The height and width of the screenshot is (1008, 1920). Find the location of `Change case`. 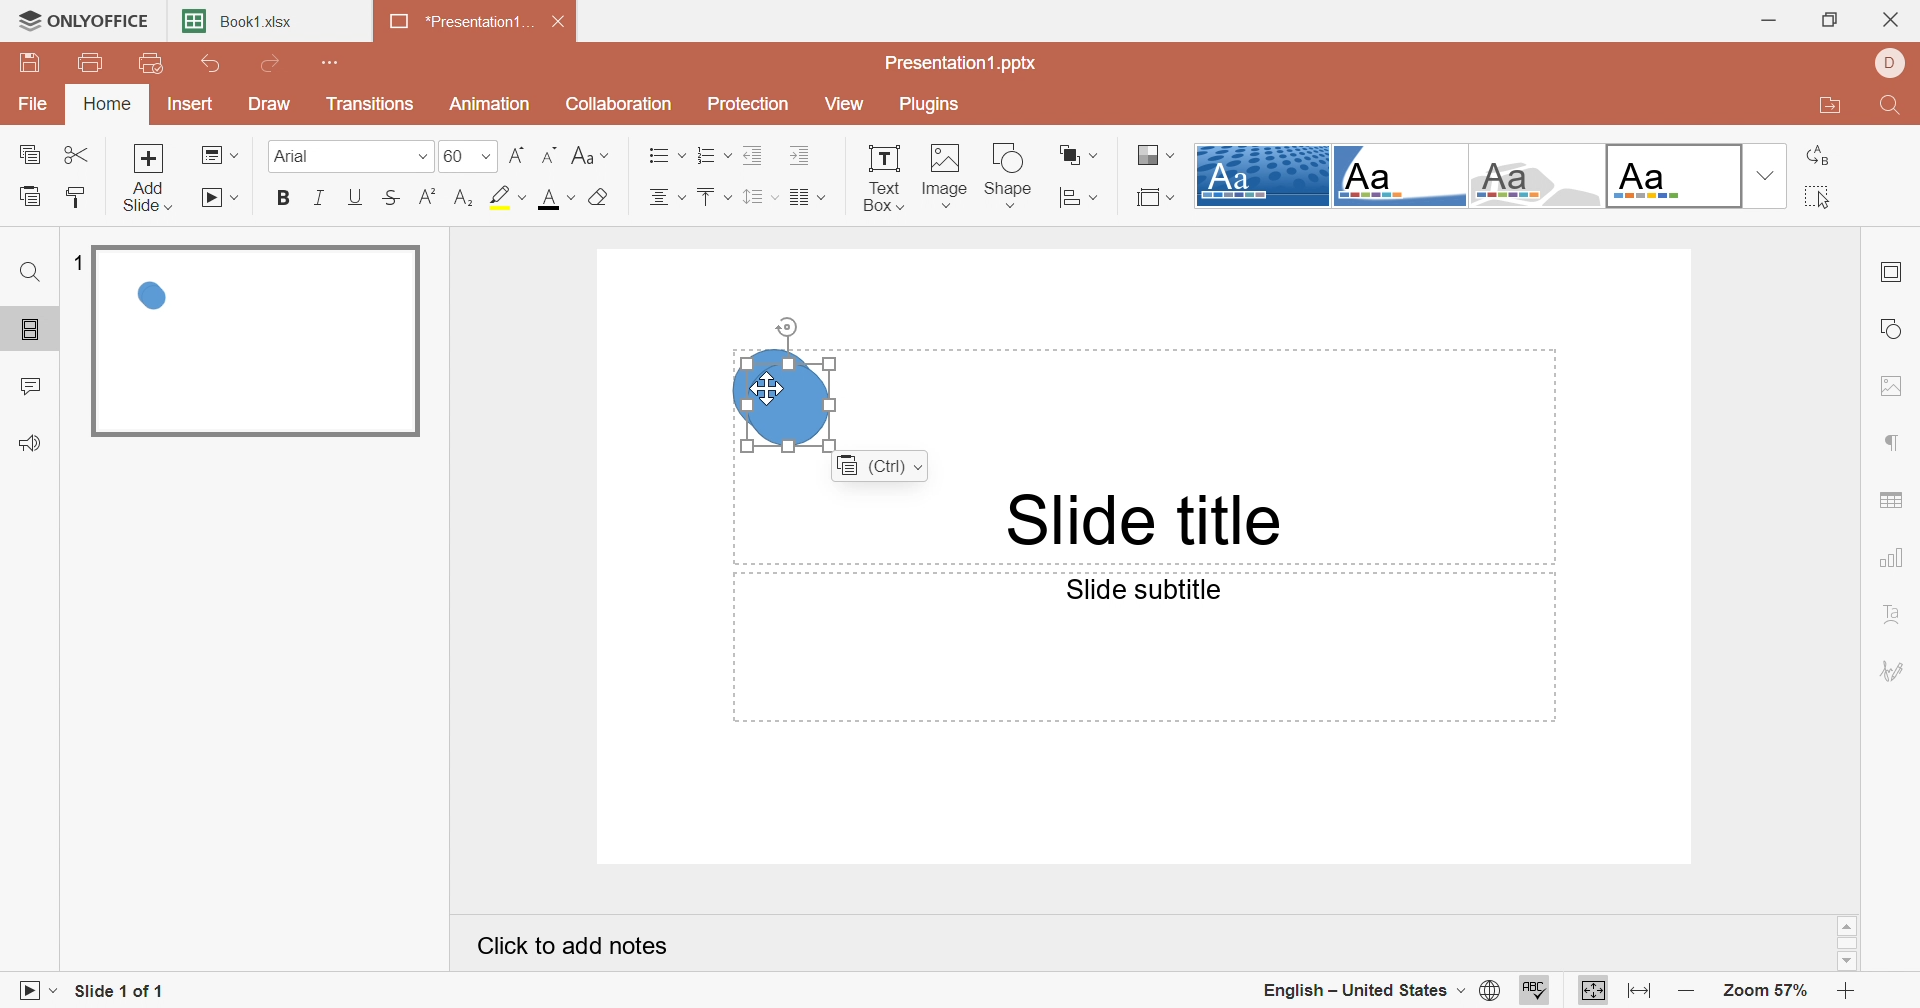

Change case is located at coordinates (591, 154).